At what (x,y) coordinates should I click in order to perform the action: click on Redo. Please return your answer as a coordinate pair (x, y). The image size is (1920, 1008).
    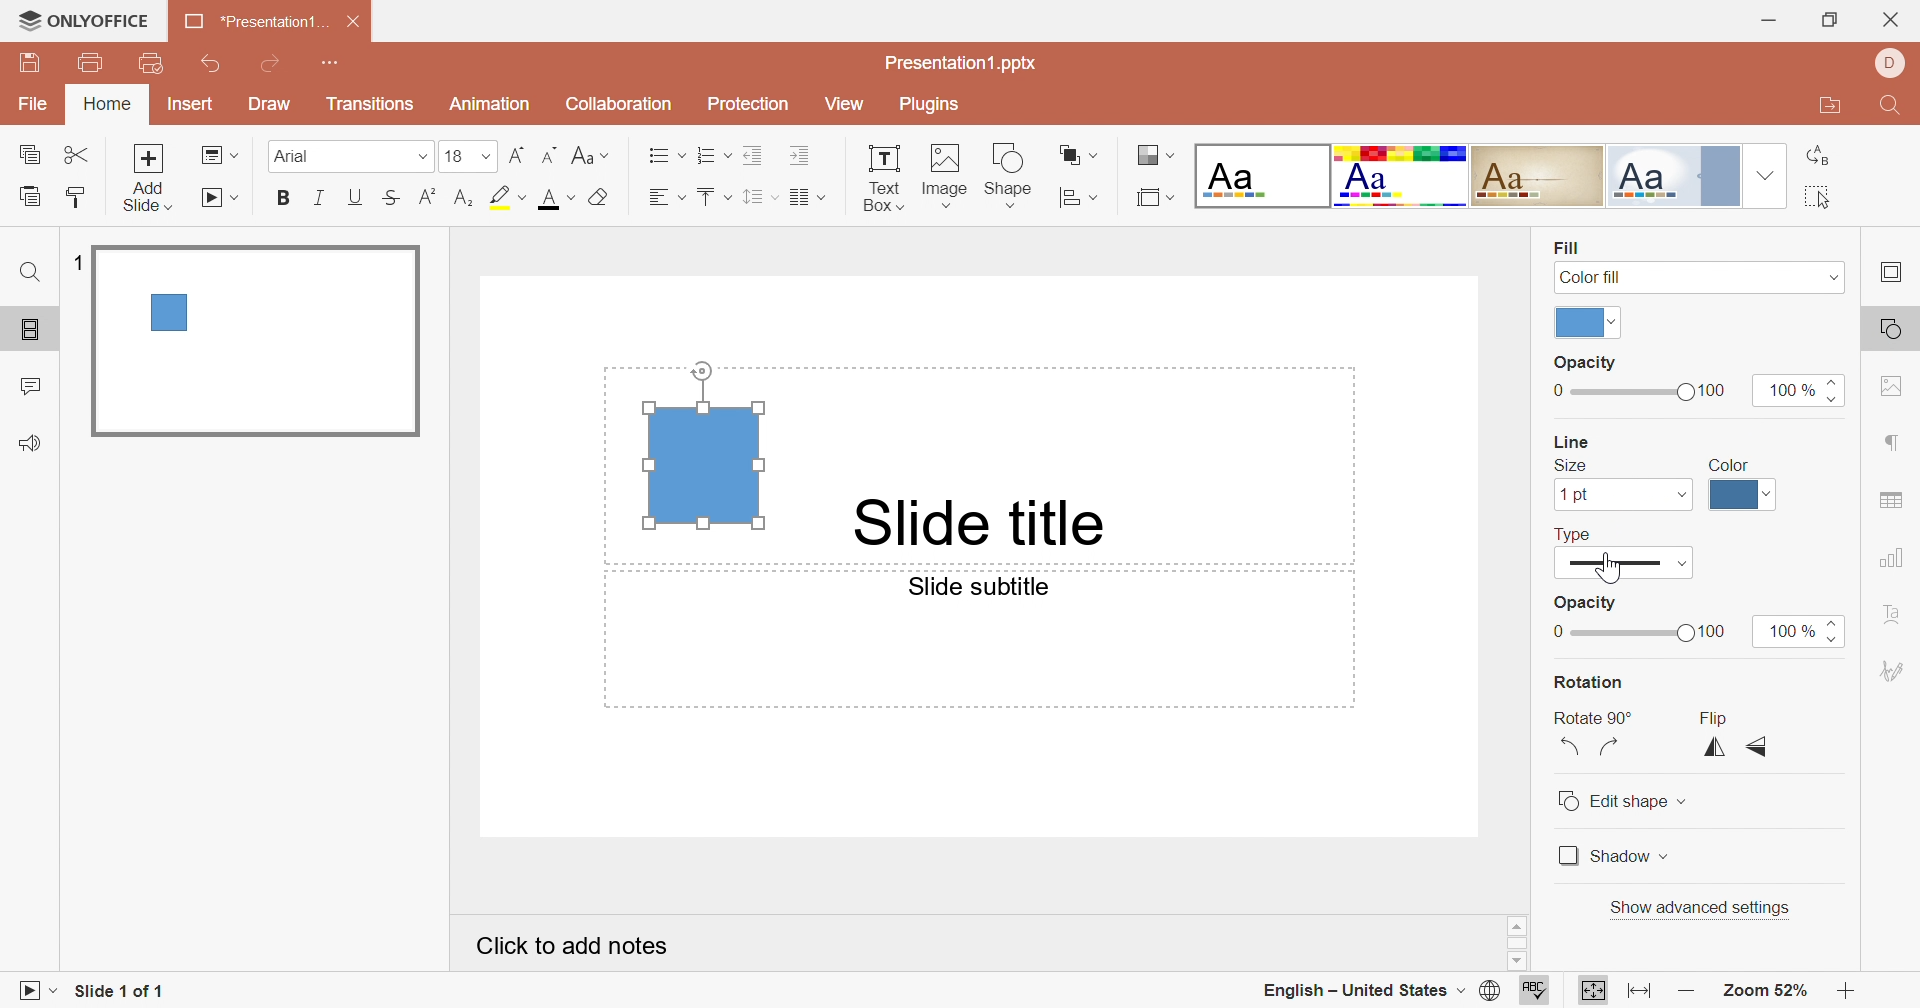
    Looking at the image, I should click on (283, 68).